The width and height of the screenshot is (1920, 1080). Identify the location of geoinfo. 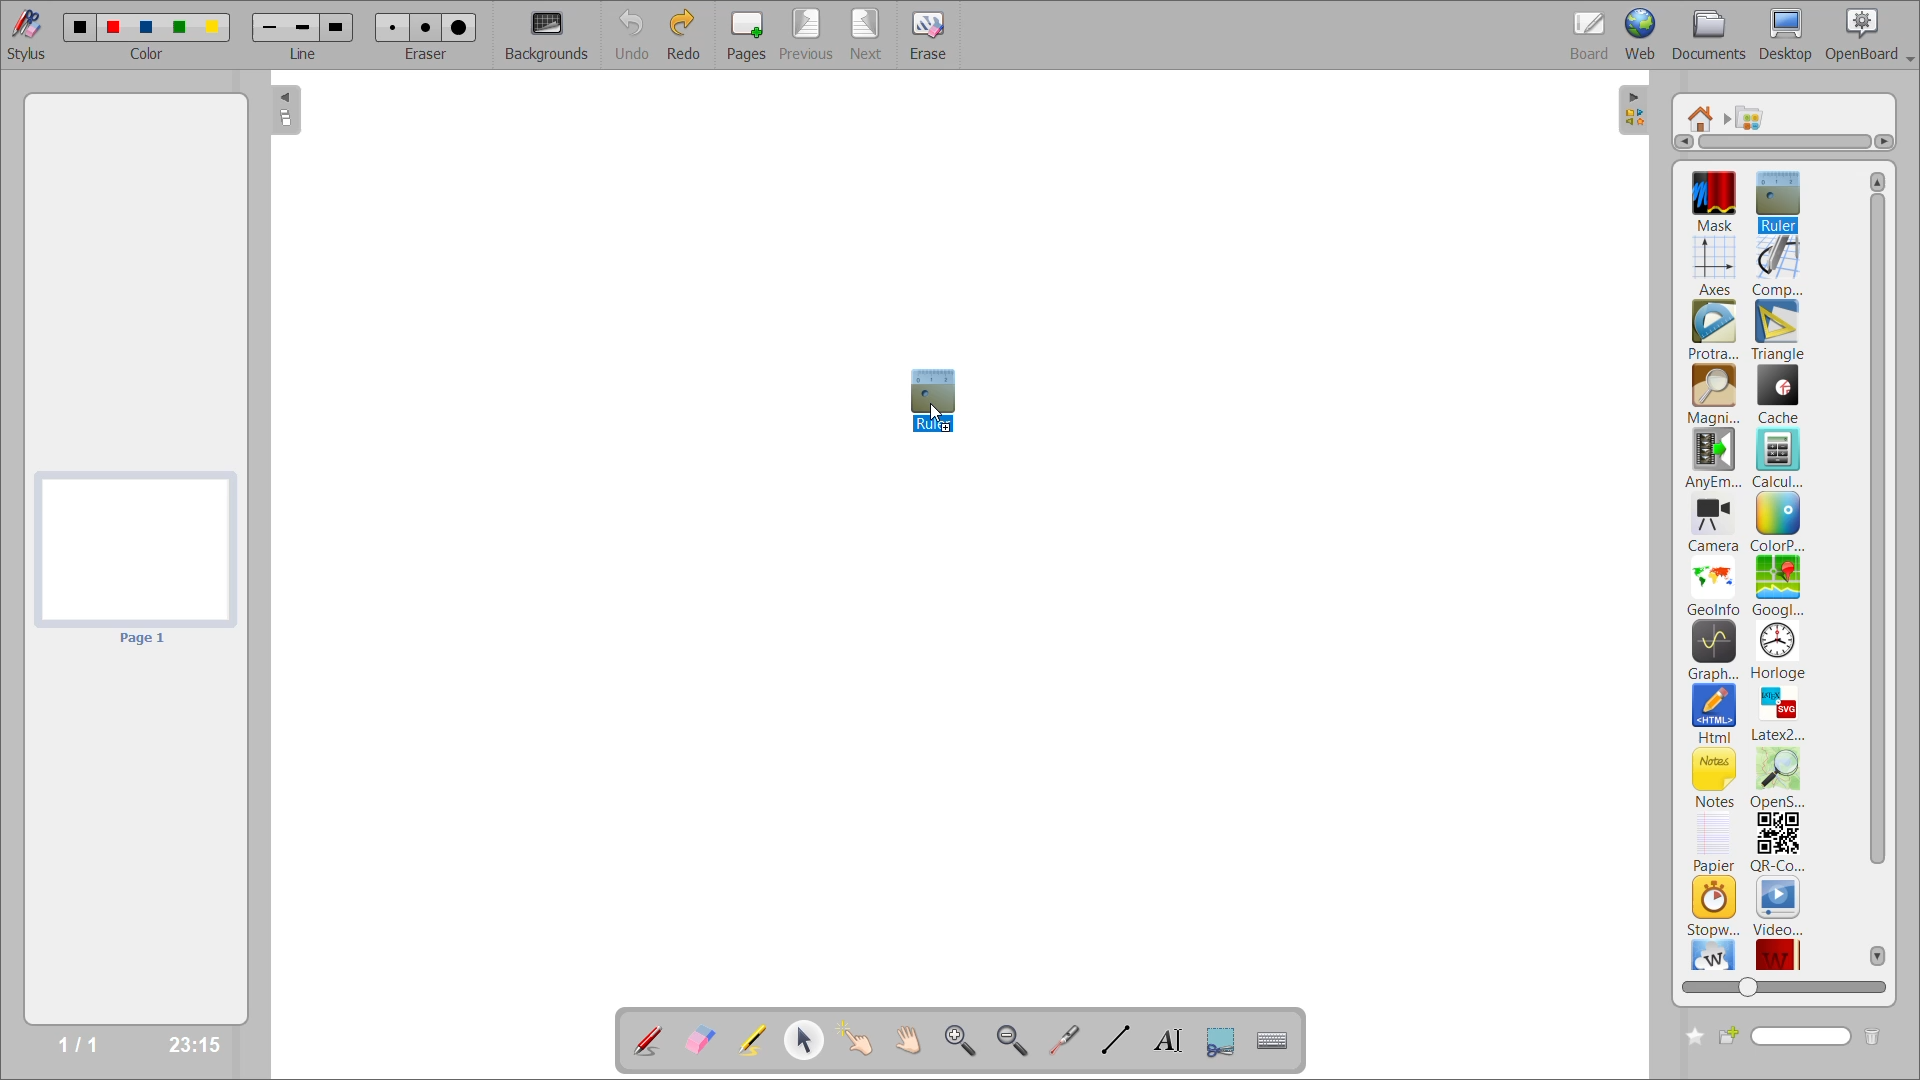
(1715, 586).